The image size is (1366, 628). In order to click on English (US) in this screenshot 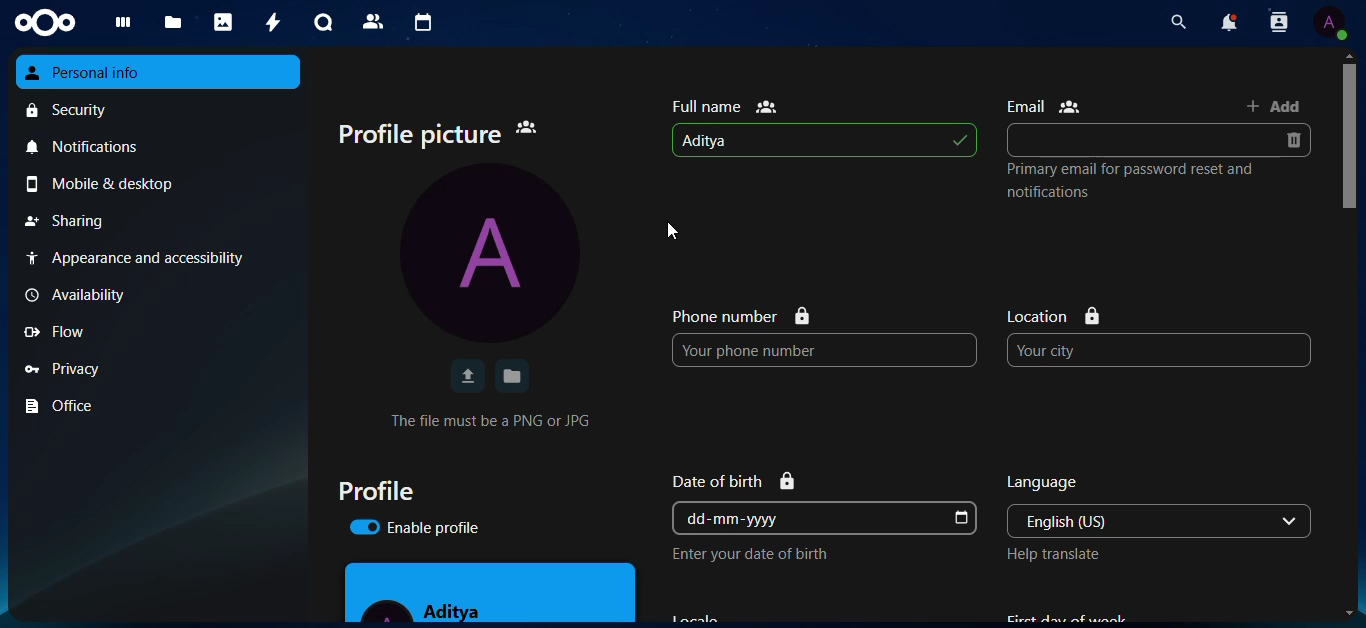, I will do `click(1139, 521)`.